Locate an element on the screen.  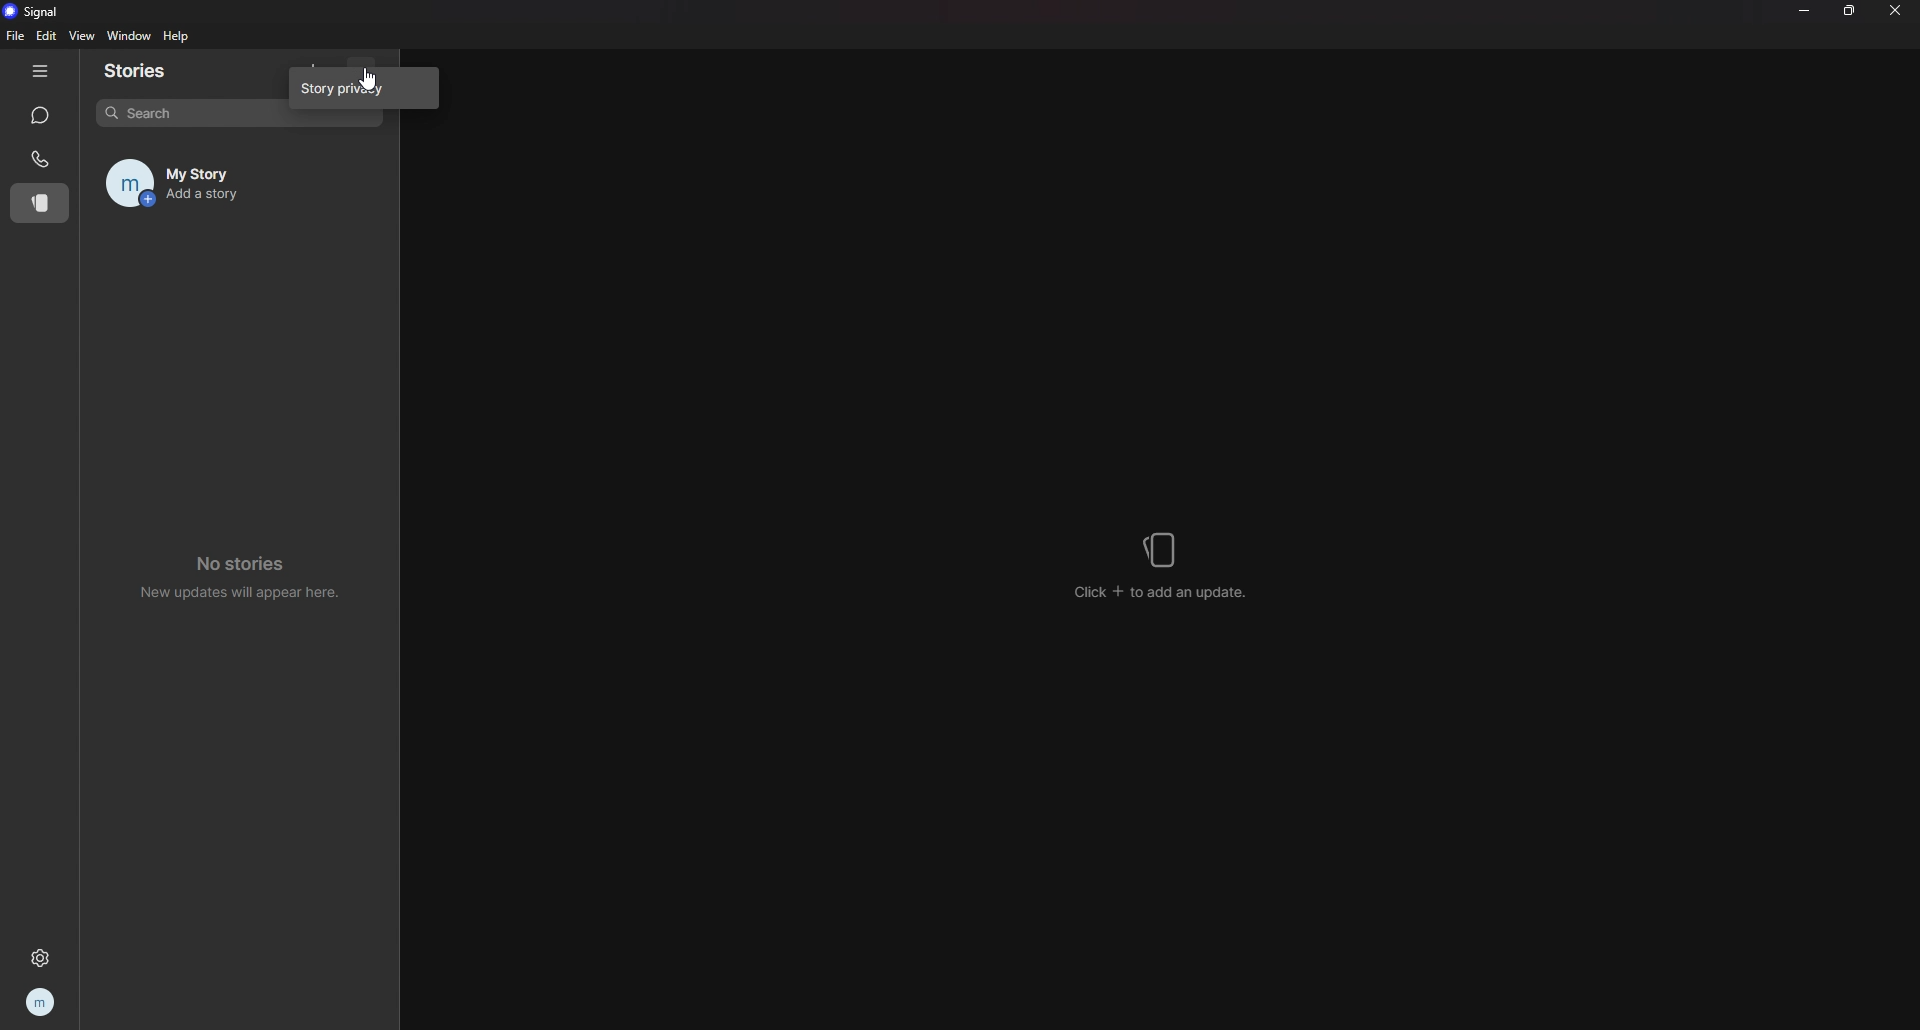
my story add a story is located at coordinates (213, 183).